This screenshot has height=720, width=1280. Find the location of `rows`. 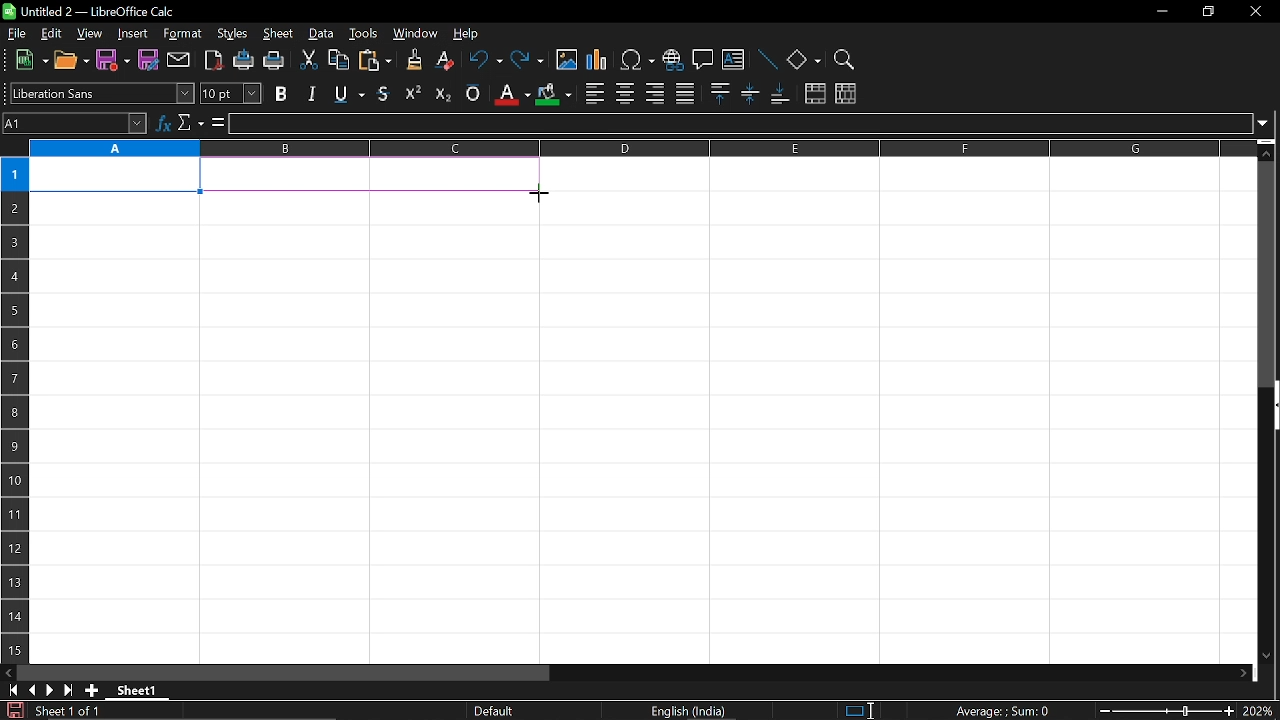

rows is located at coordinates (12, 387).